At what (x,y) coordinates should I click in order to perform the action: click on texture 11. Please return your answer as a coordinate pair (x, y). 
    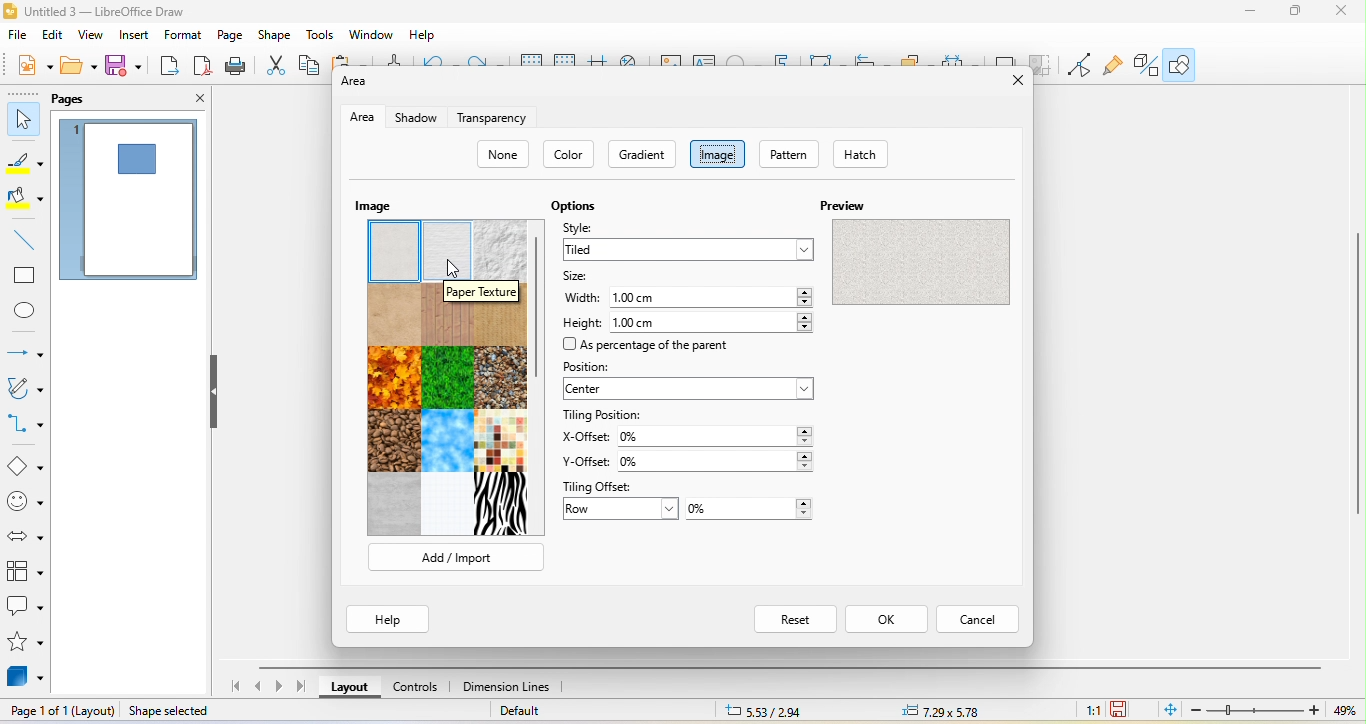
    Looking at the image, I should click on (446, 441).